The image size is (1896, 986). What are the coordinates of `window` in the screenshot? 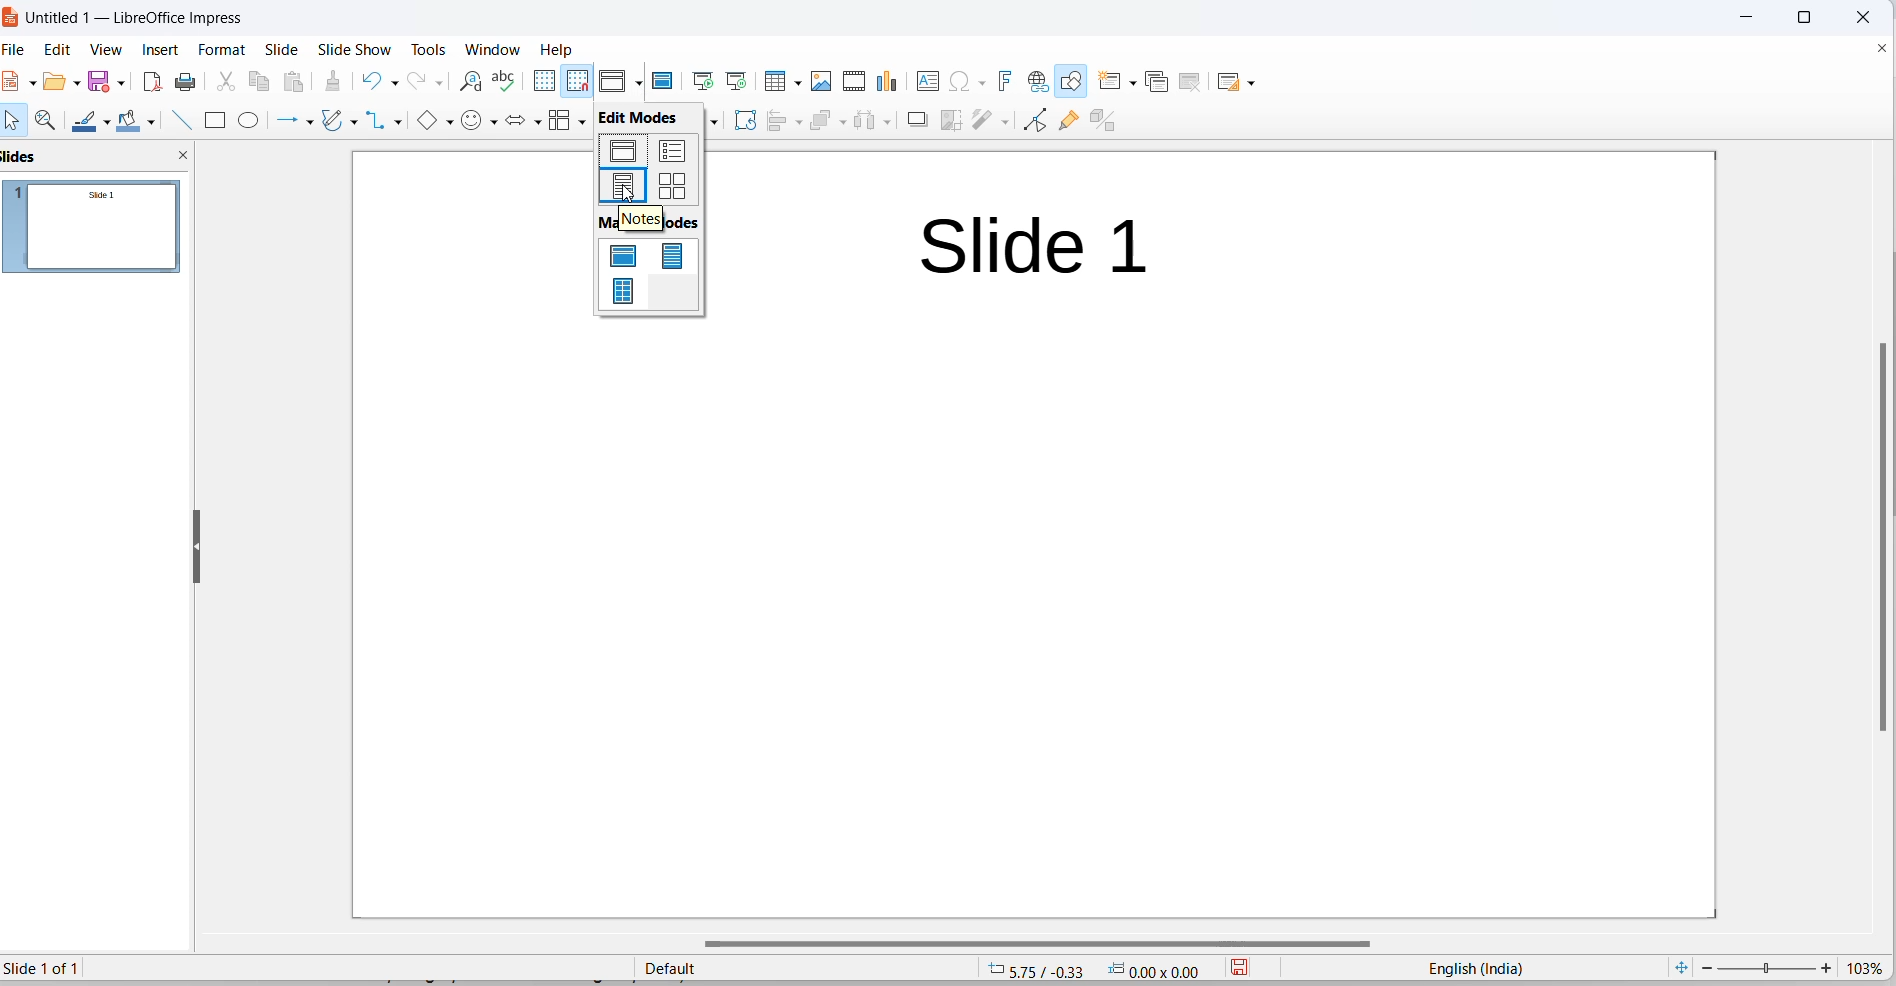 It's located at (492, 48).